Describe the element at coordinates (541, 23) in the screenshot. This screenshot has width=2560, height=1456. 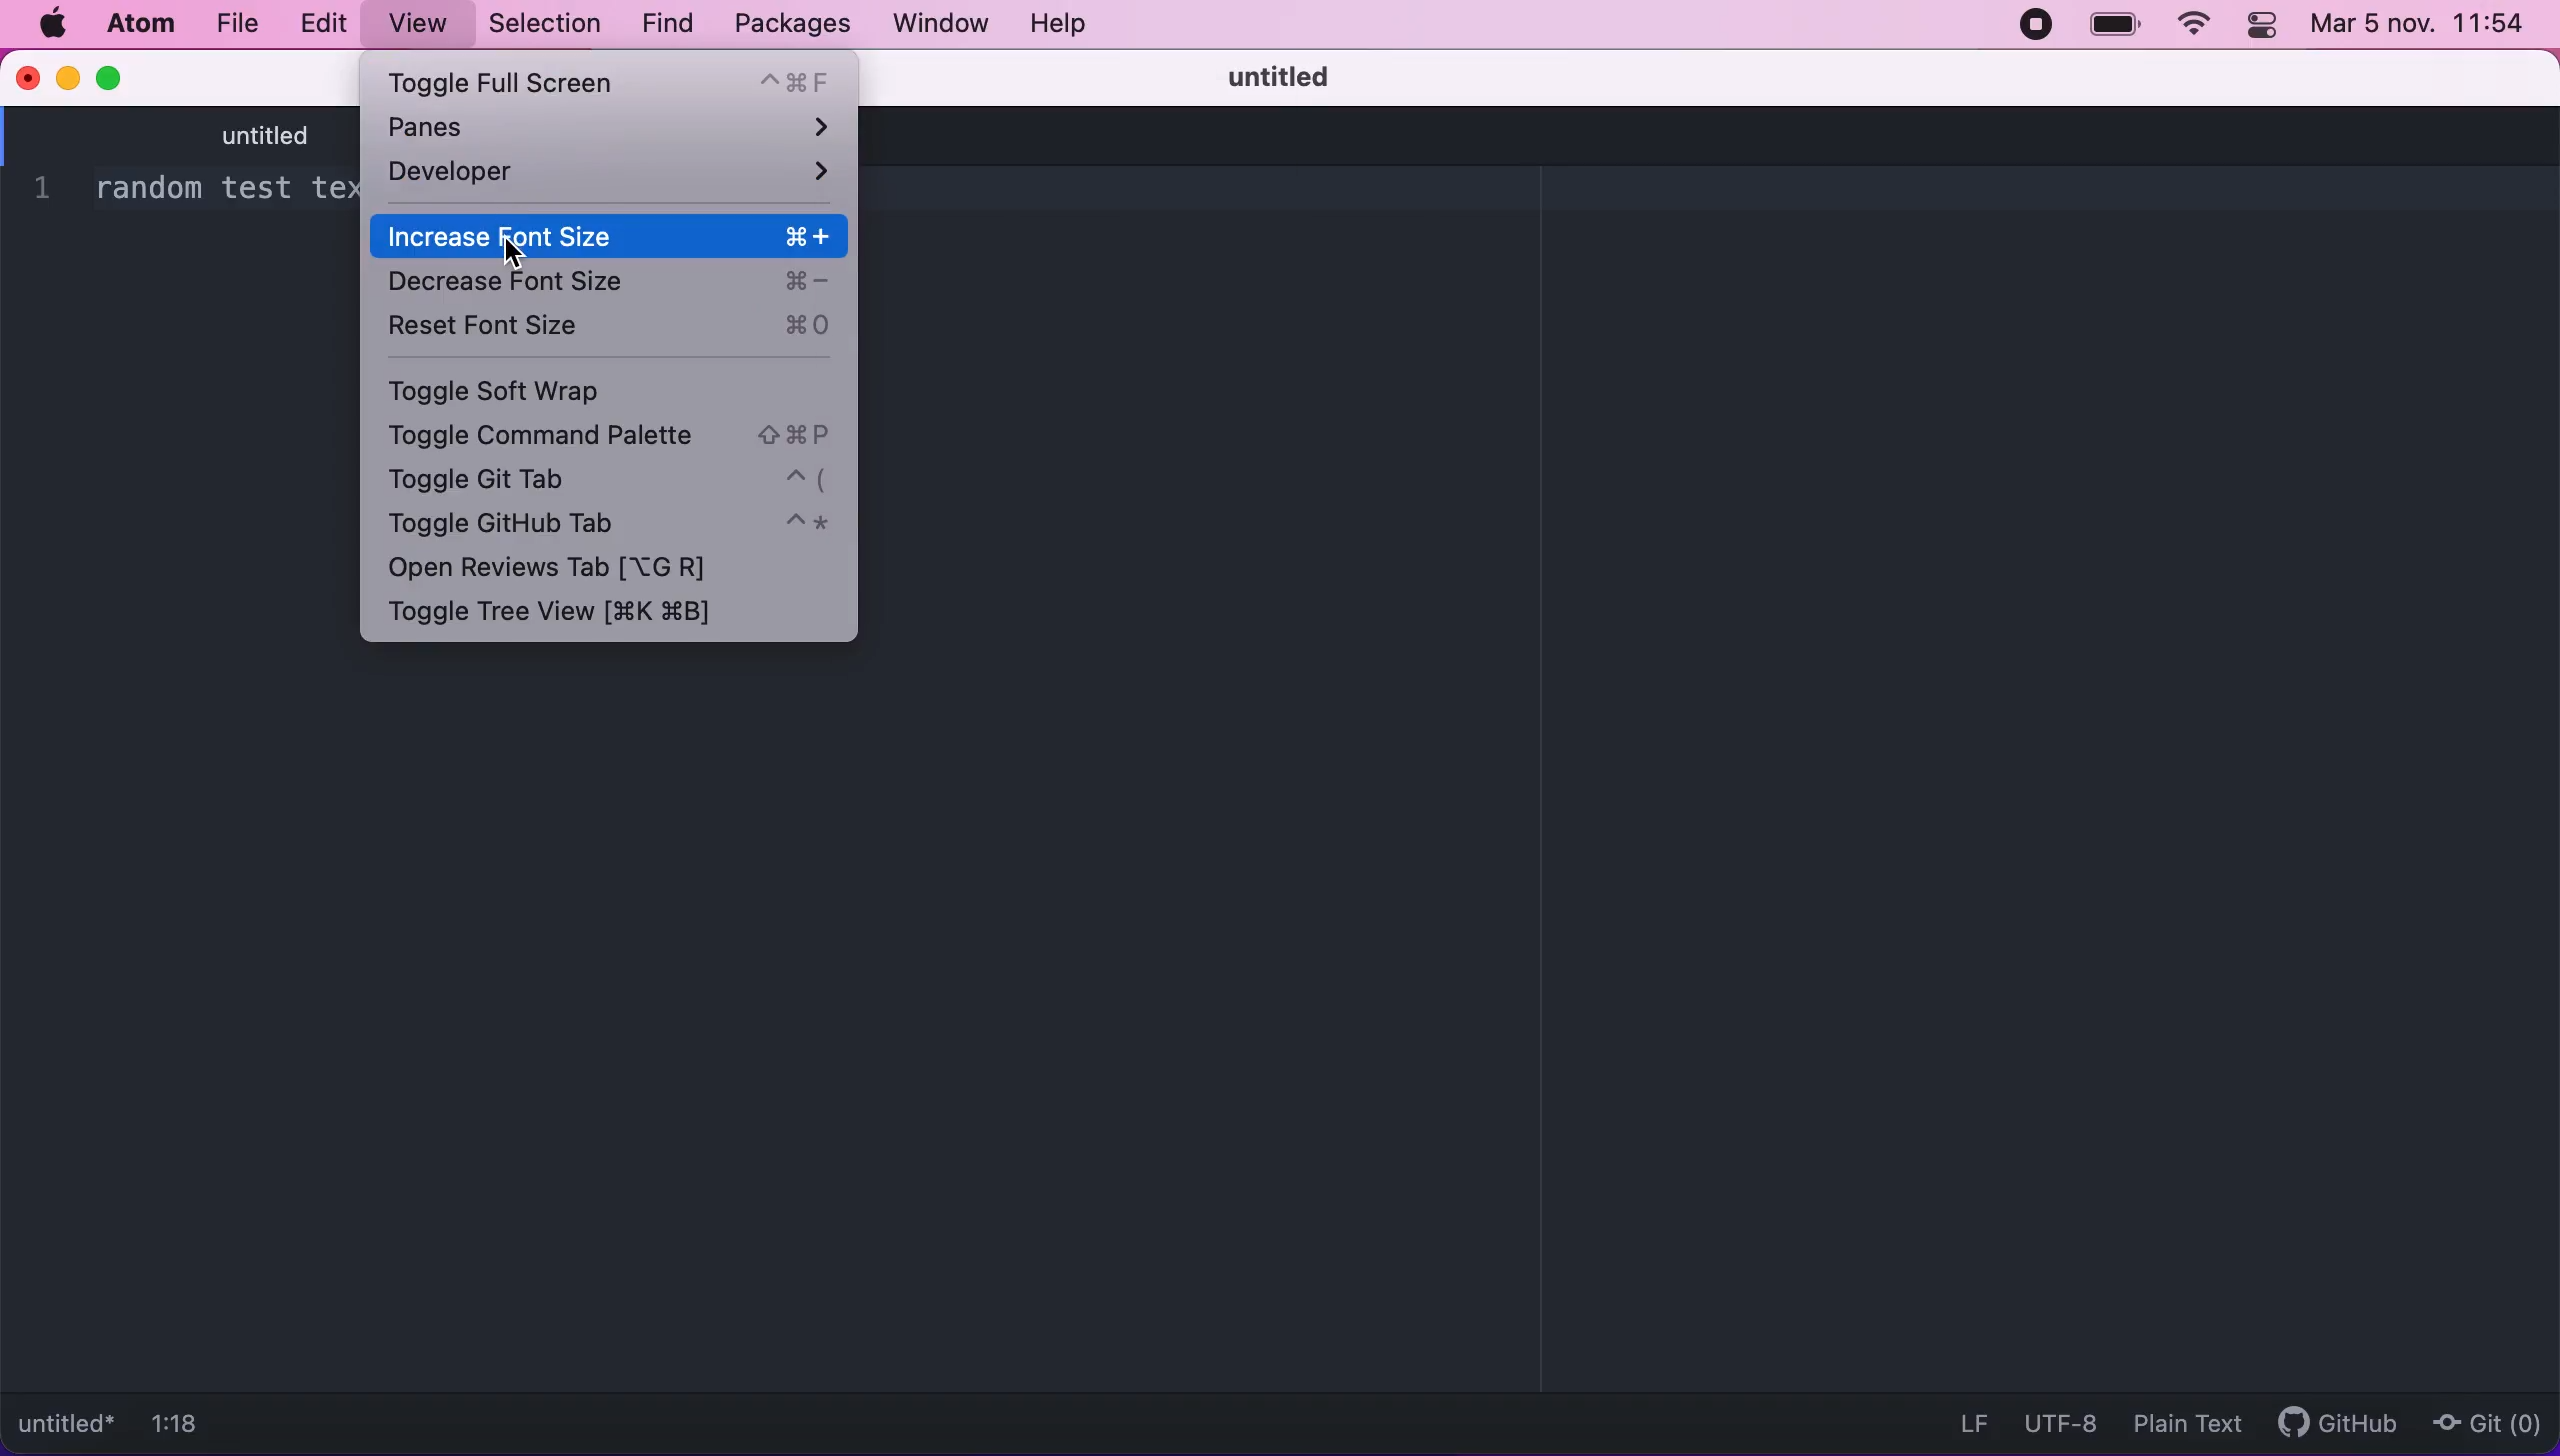
I see `selection` at that location.